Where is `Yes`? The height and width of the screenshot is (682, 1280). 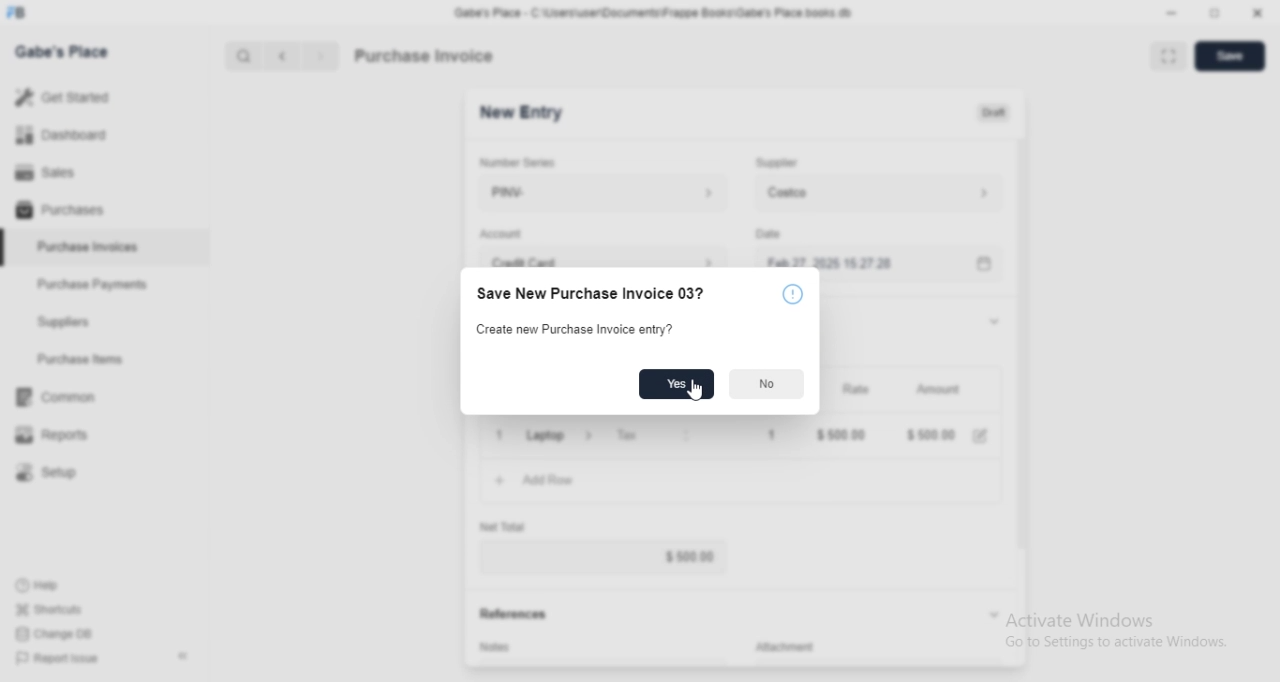
Yes is located at coordinates (677, 384).